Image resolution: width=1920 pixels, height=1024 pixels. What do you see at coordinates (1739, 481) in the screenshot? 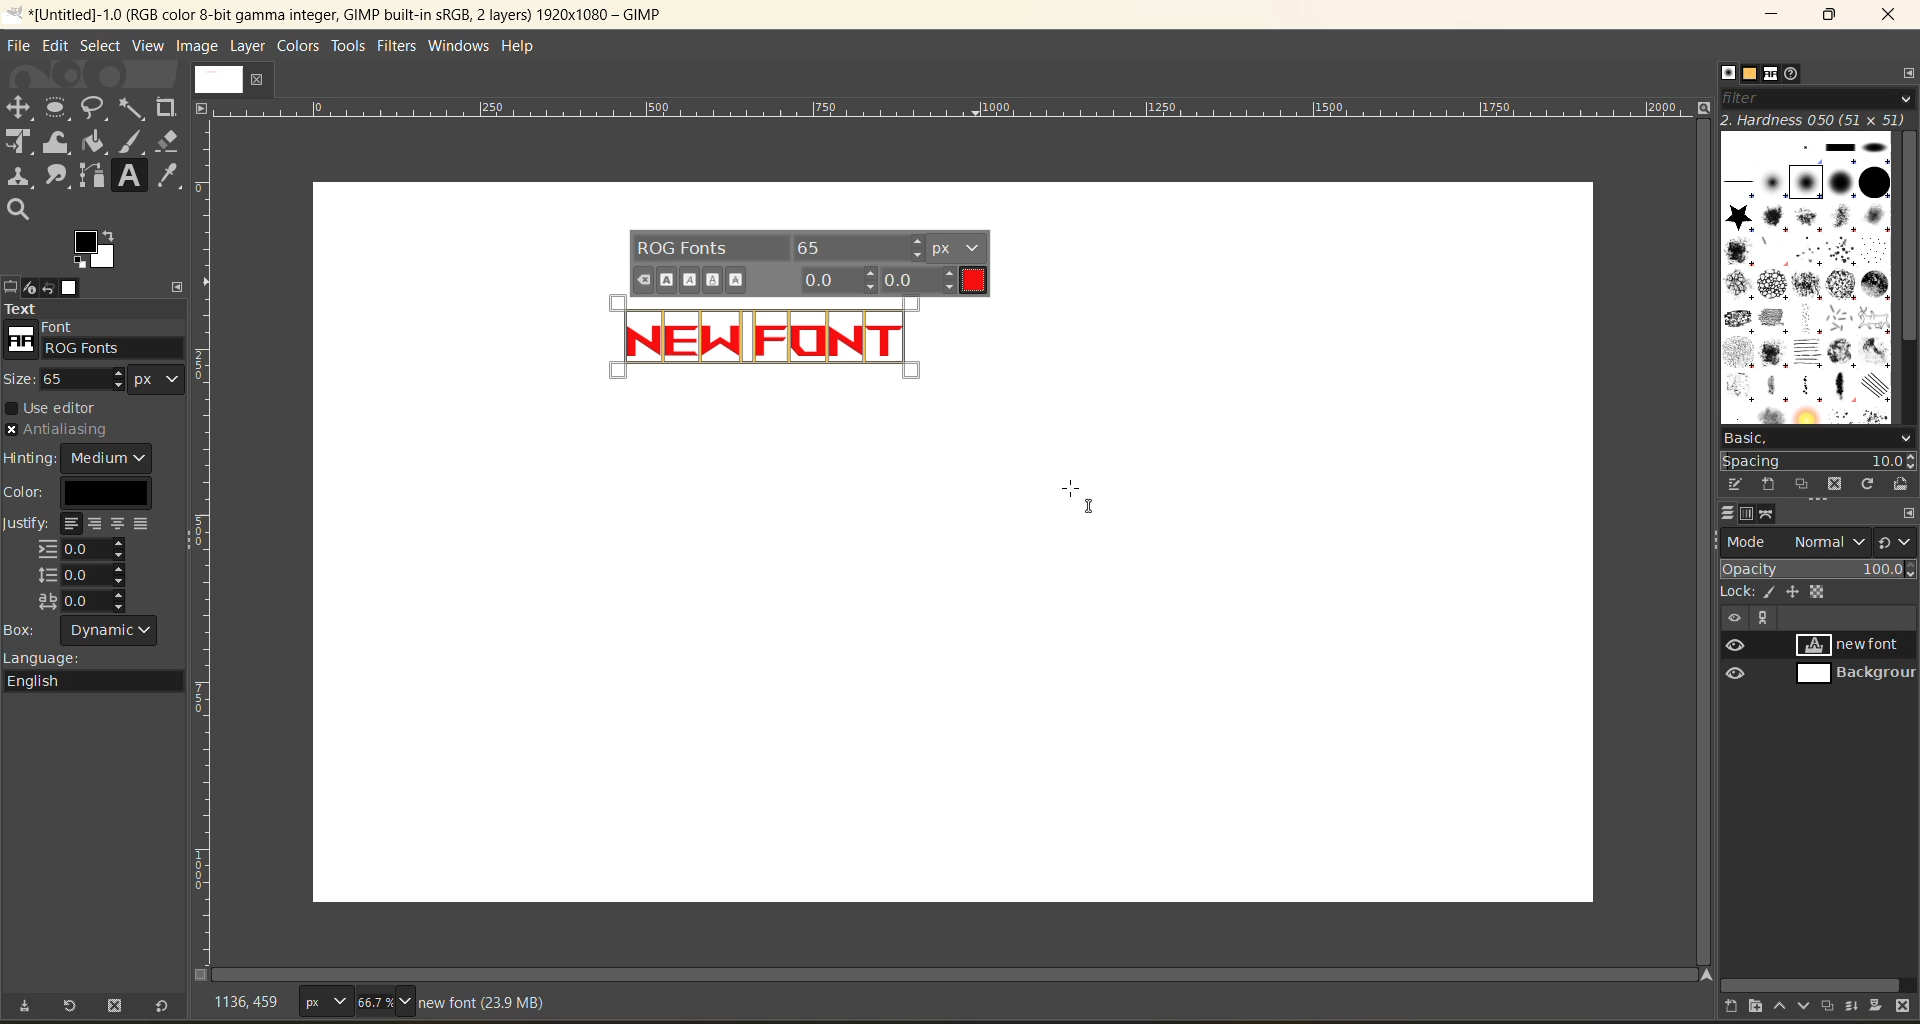
I see `edit this brush` at bounding box center [1739, 481].